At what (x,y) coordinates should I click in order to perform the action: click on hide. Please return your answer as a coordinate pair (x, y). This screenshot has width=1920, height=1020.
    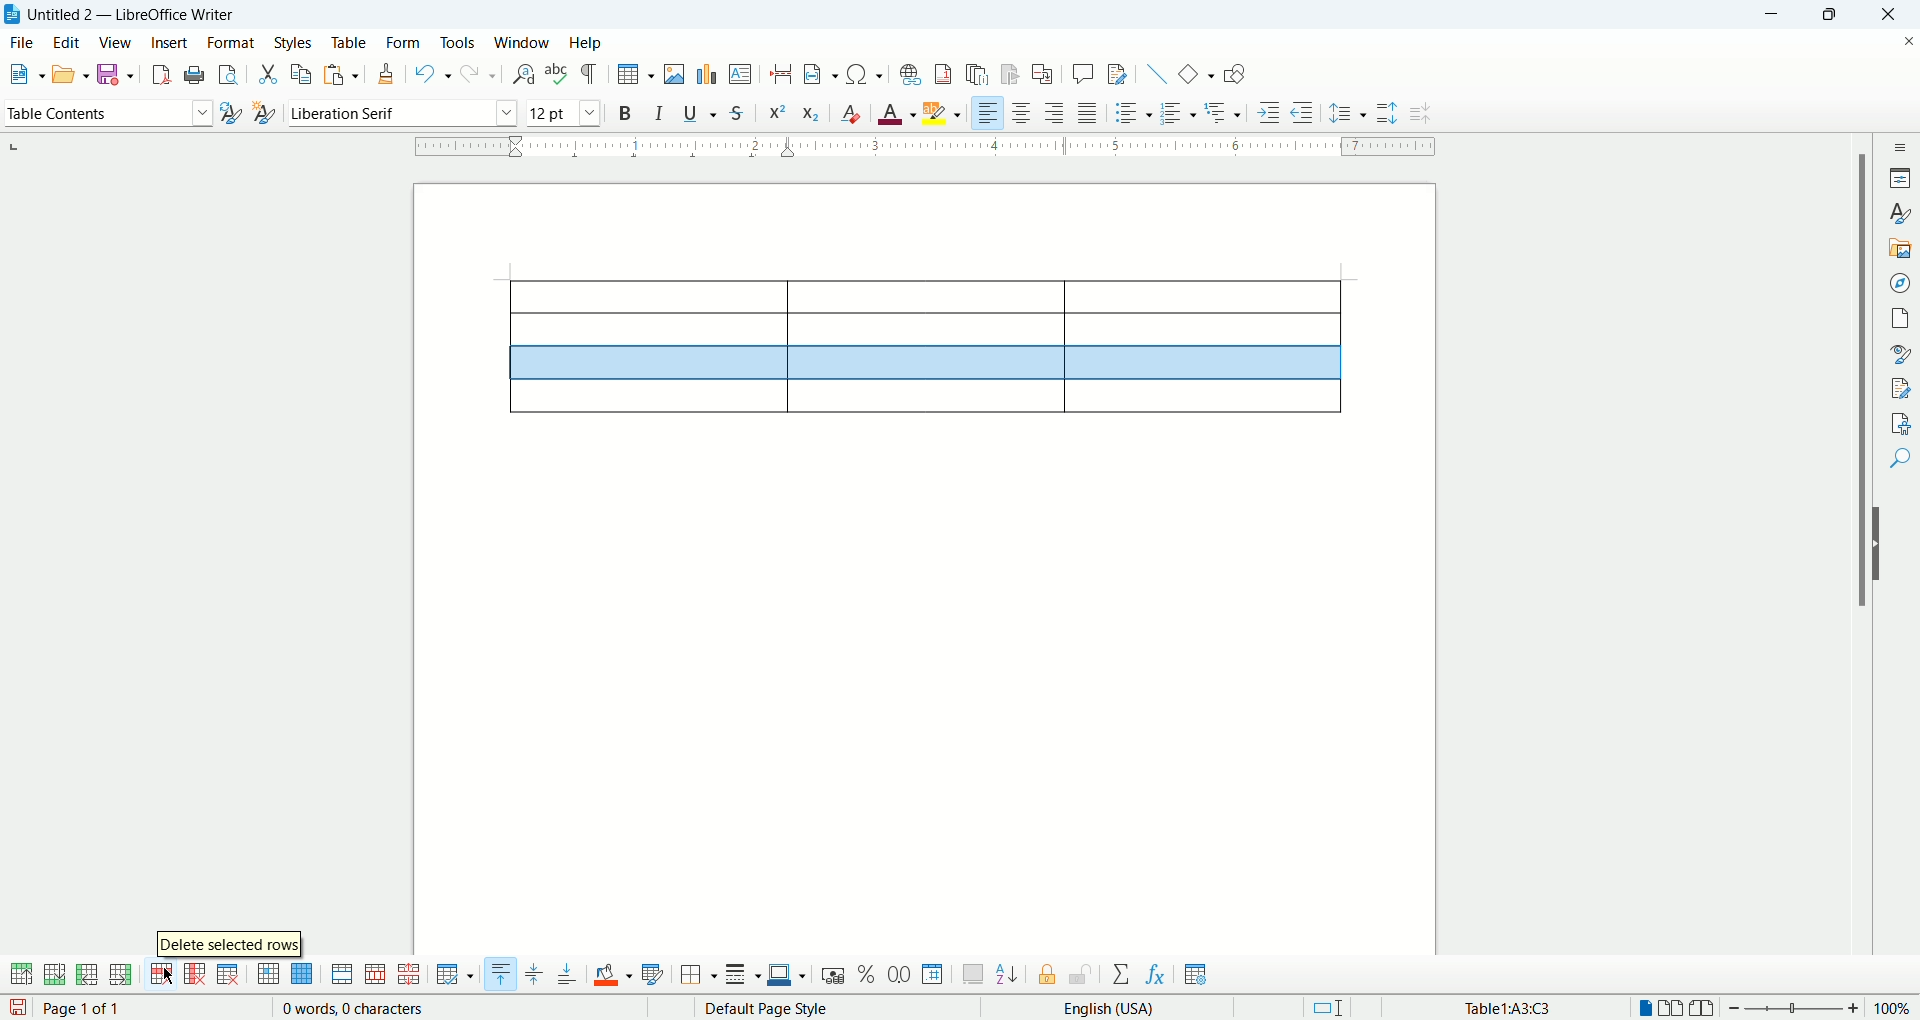
    Looking at the image, I should click on (1882, 567).